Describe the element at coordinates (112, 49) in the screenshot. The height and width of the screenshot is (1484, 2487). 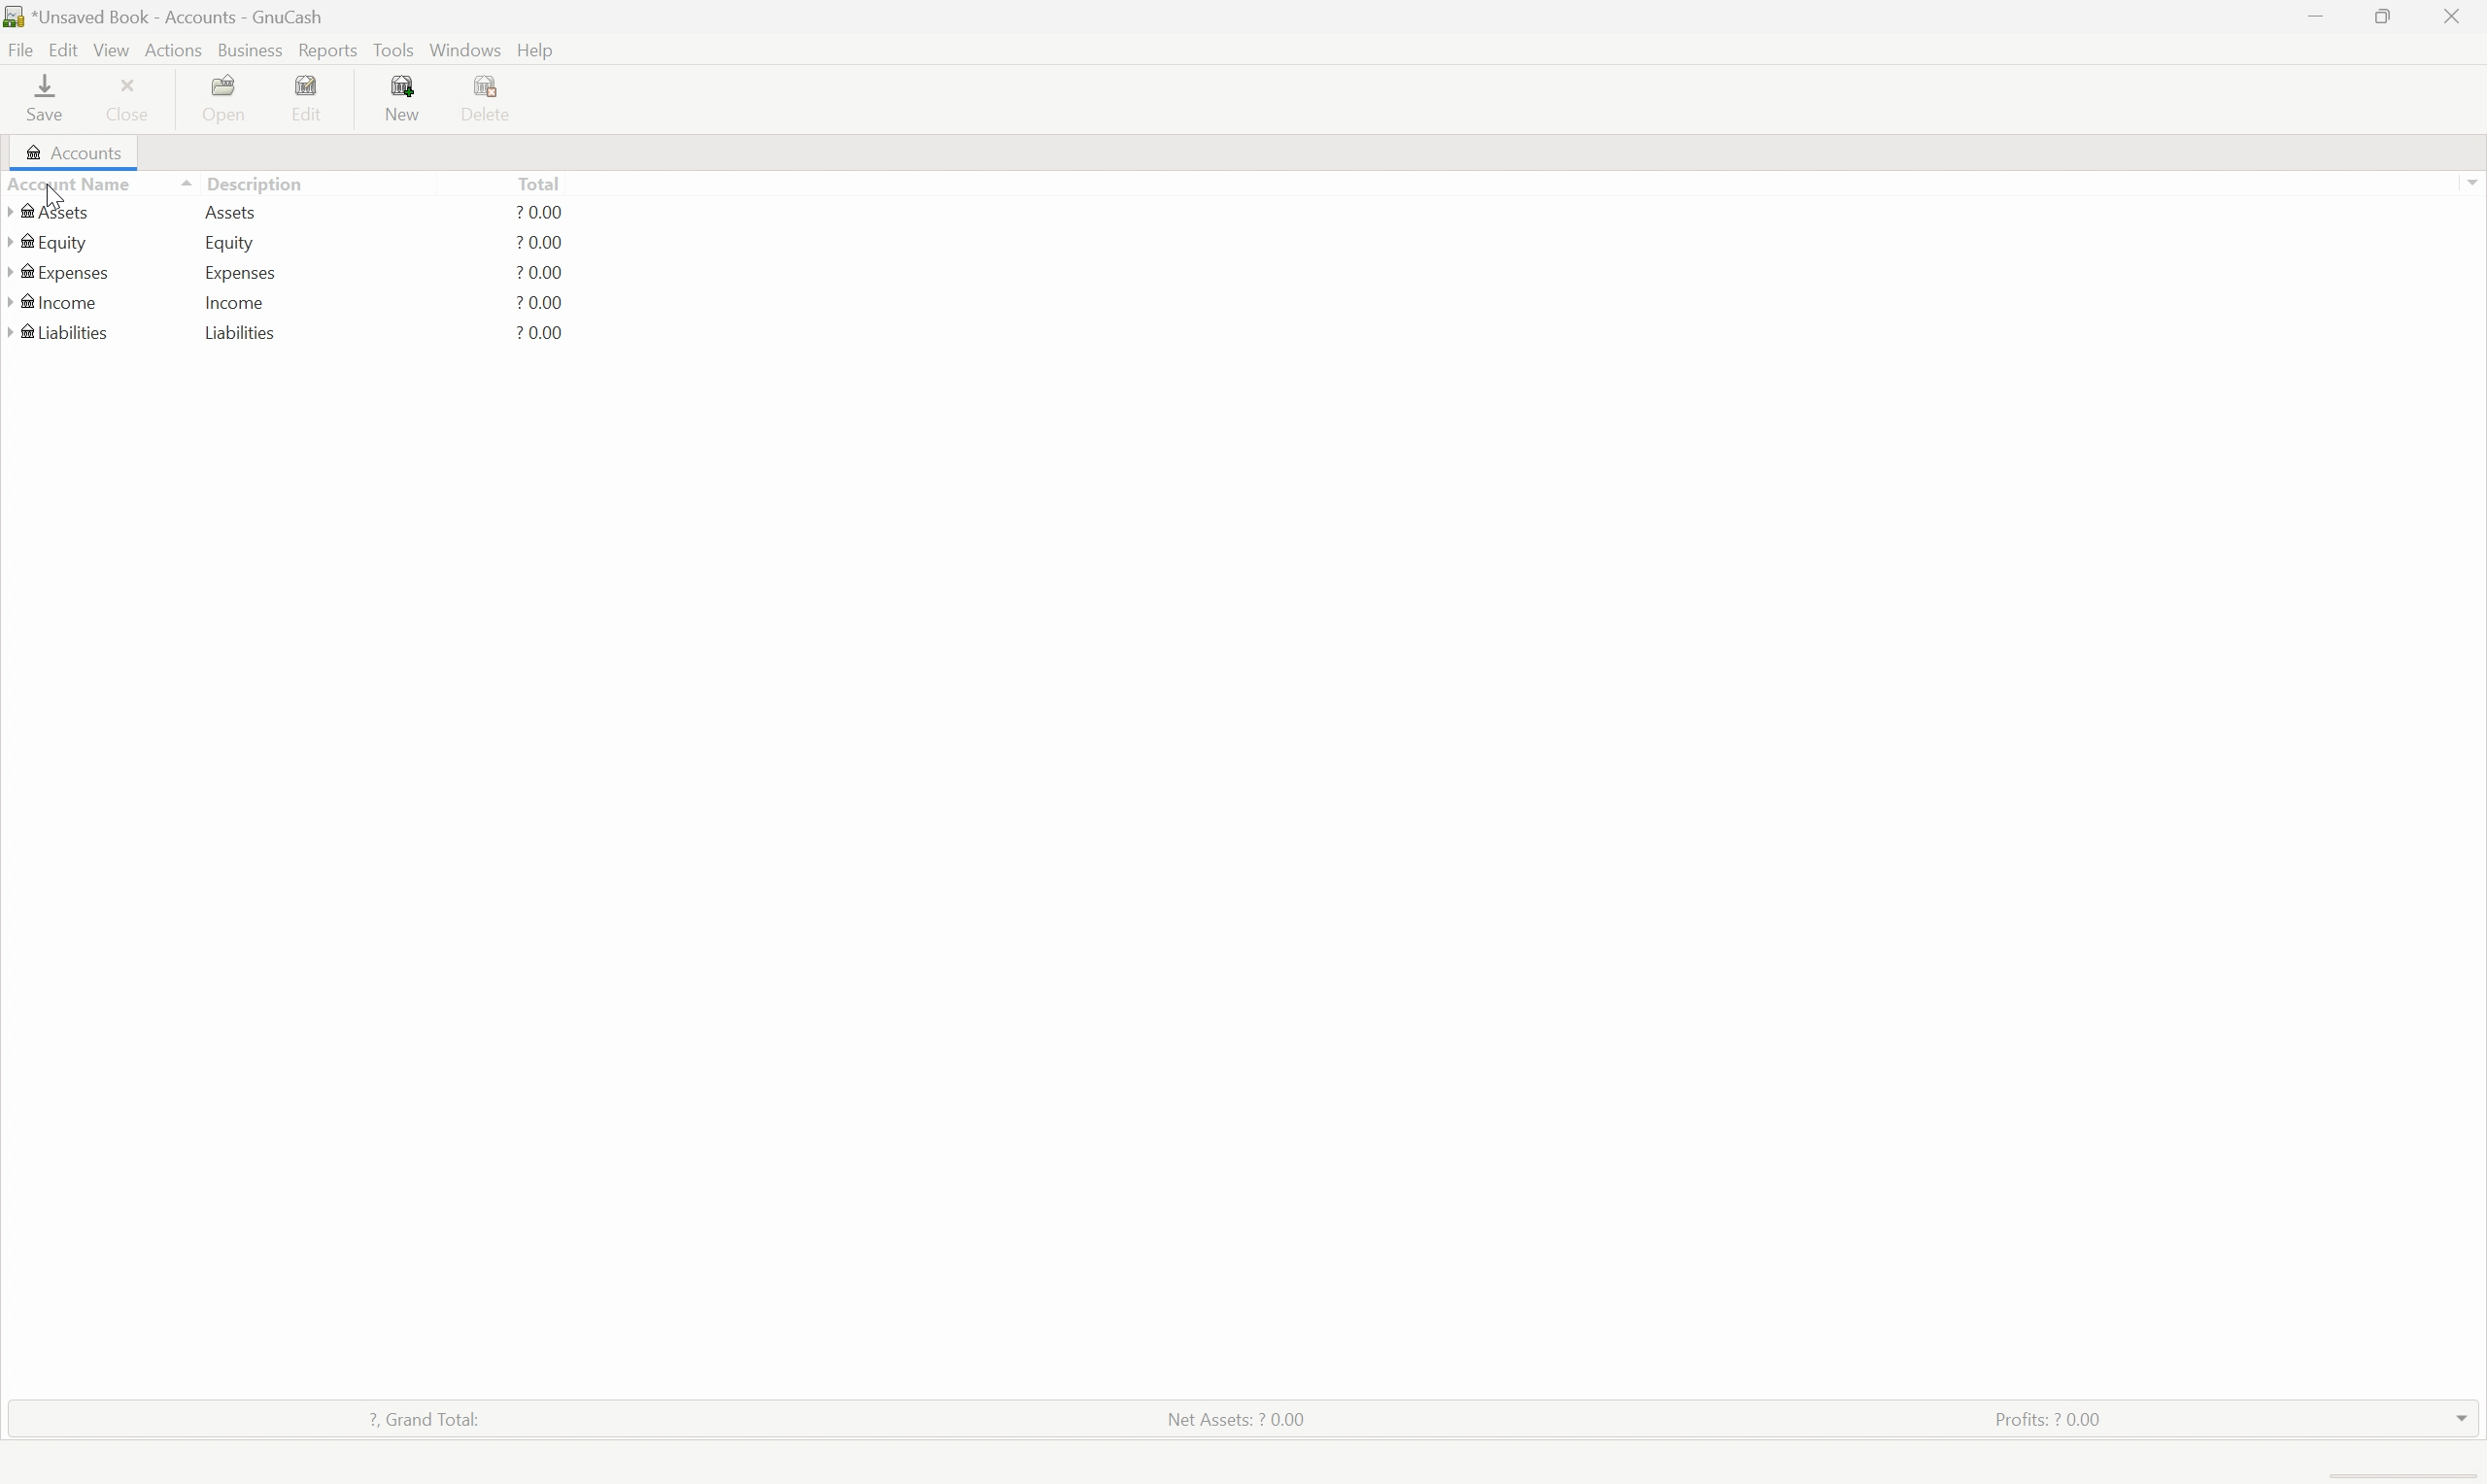
I see `View` at that location.